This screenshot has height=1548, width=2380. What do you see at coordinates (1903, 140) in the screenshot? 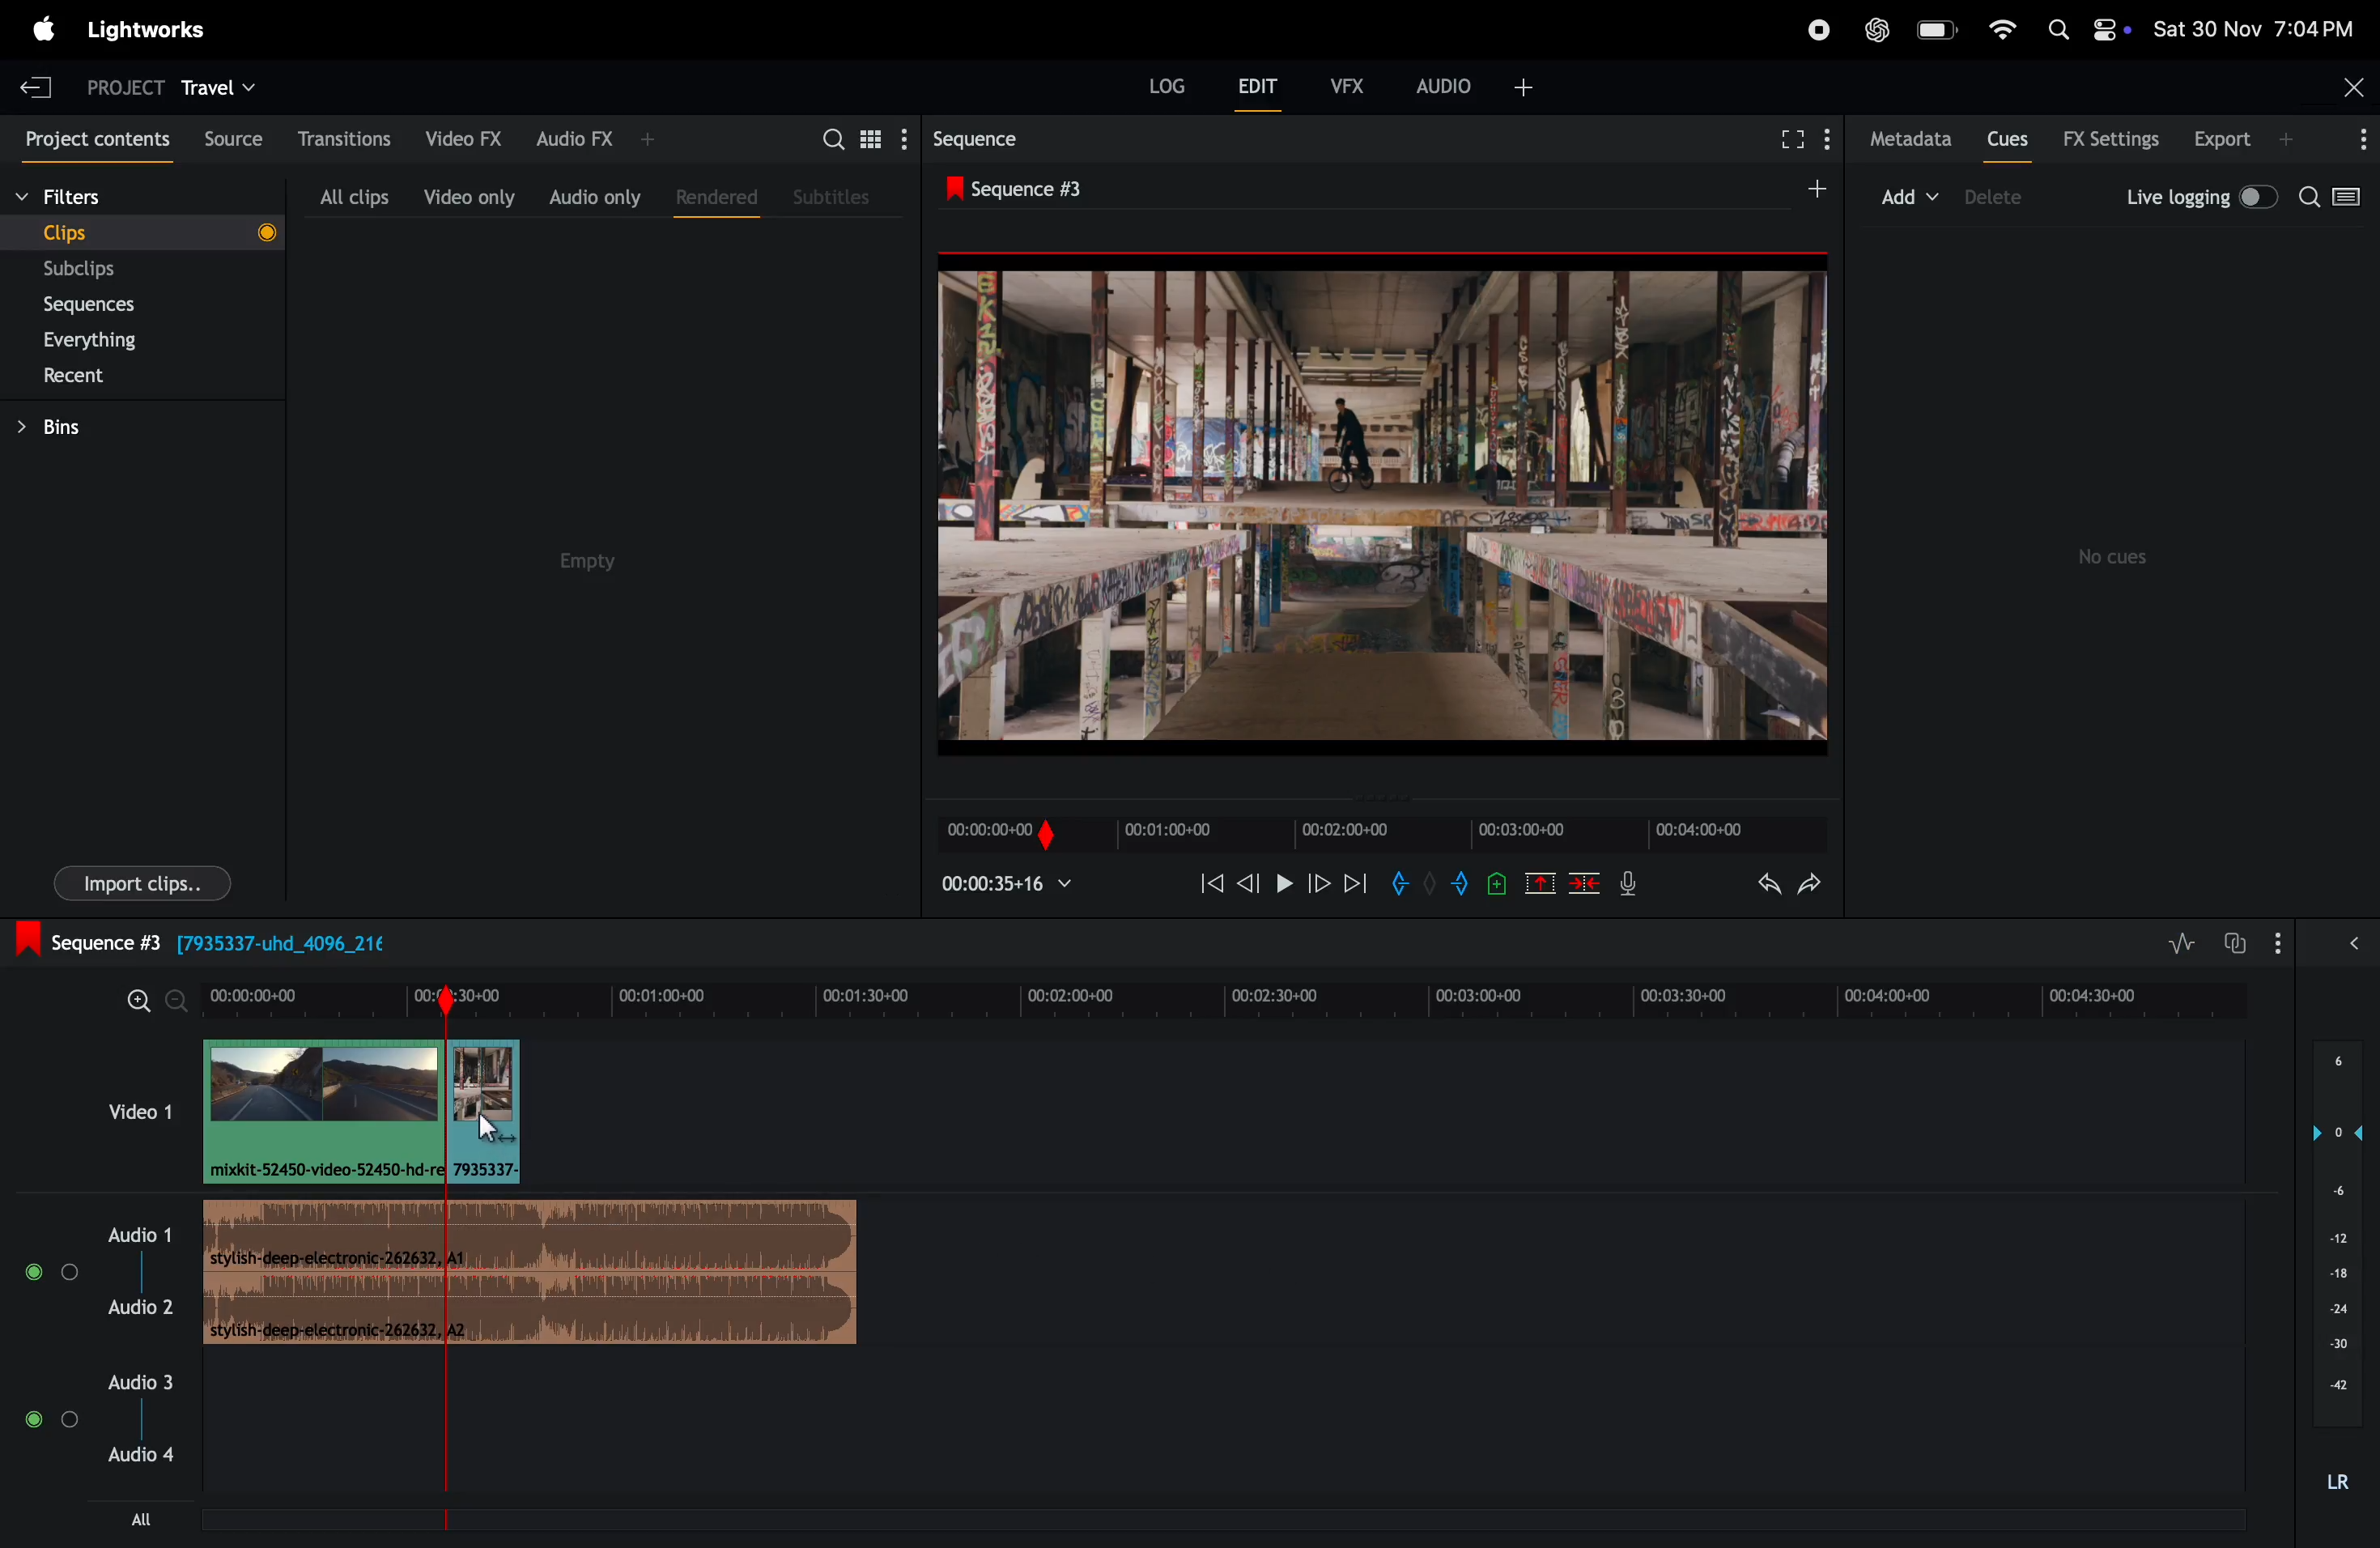
I see `metadata` at bounding box center [1903, 140].